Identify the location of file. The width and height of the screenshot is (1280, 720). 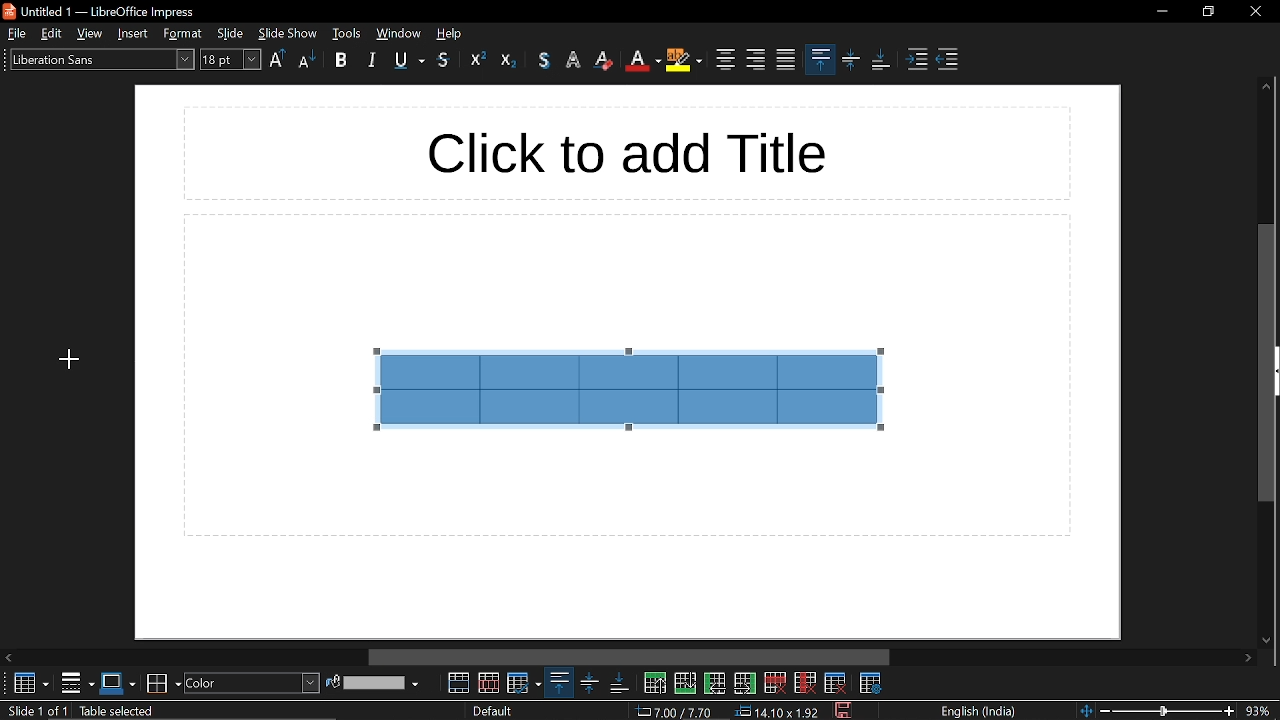
(17, 34).